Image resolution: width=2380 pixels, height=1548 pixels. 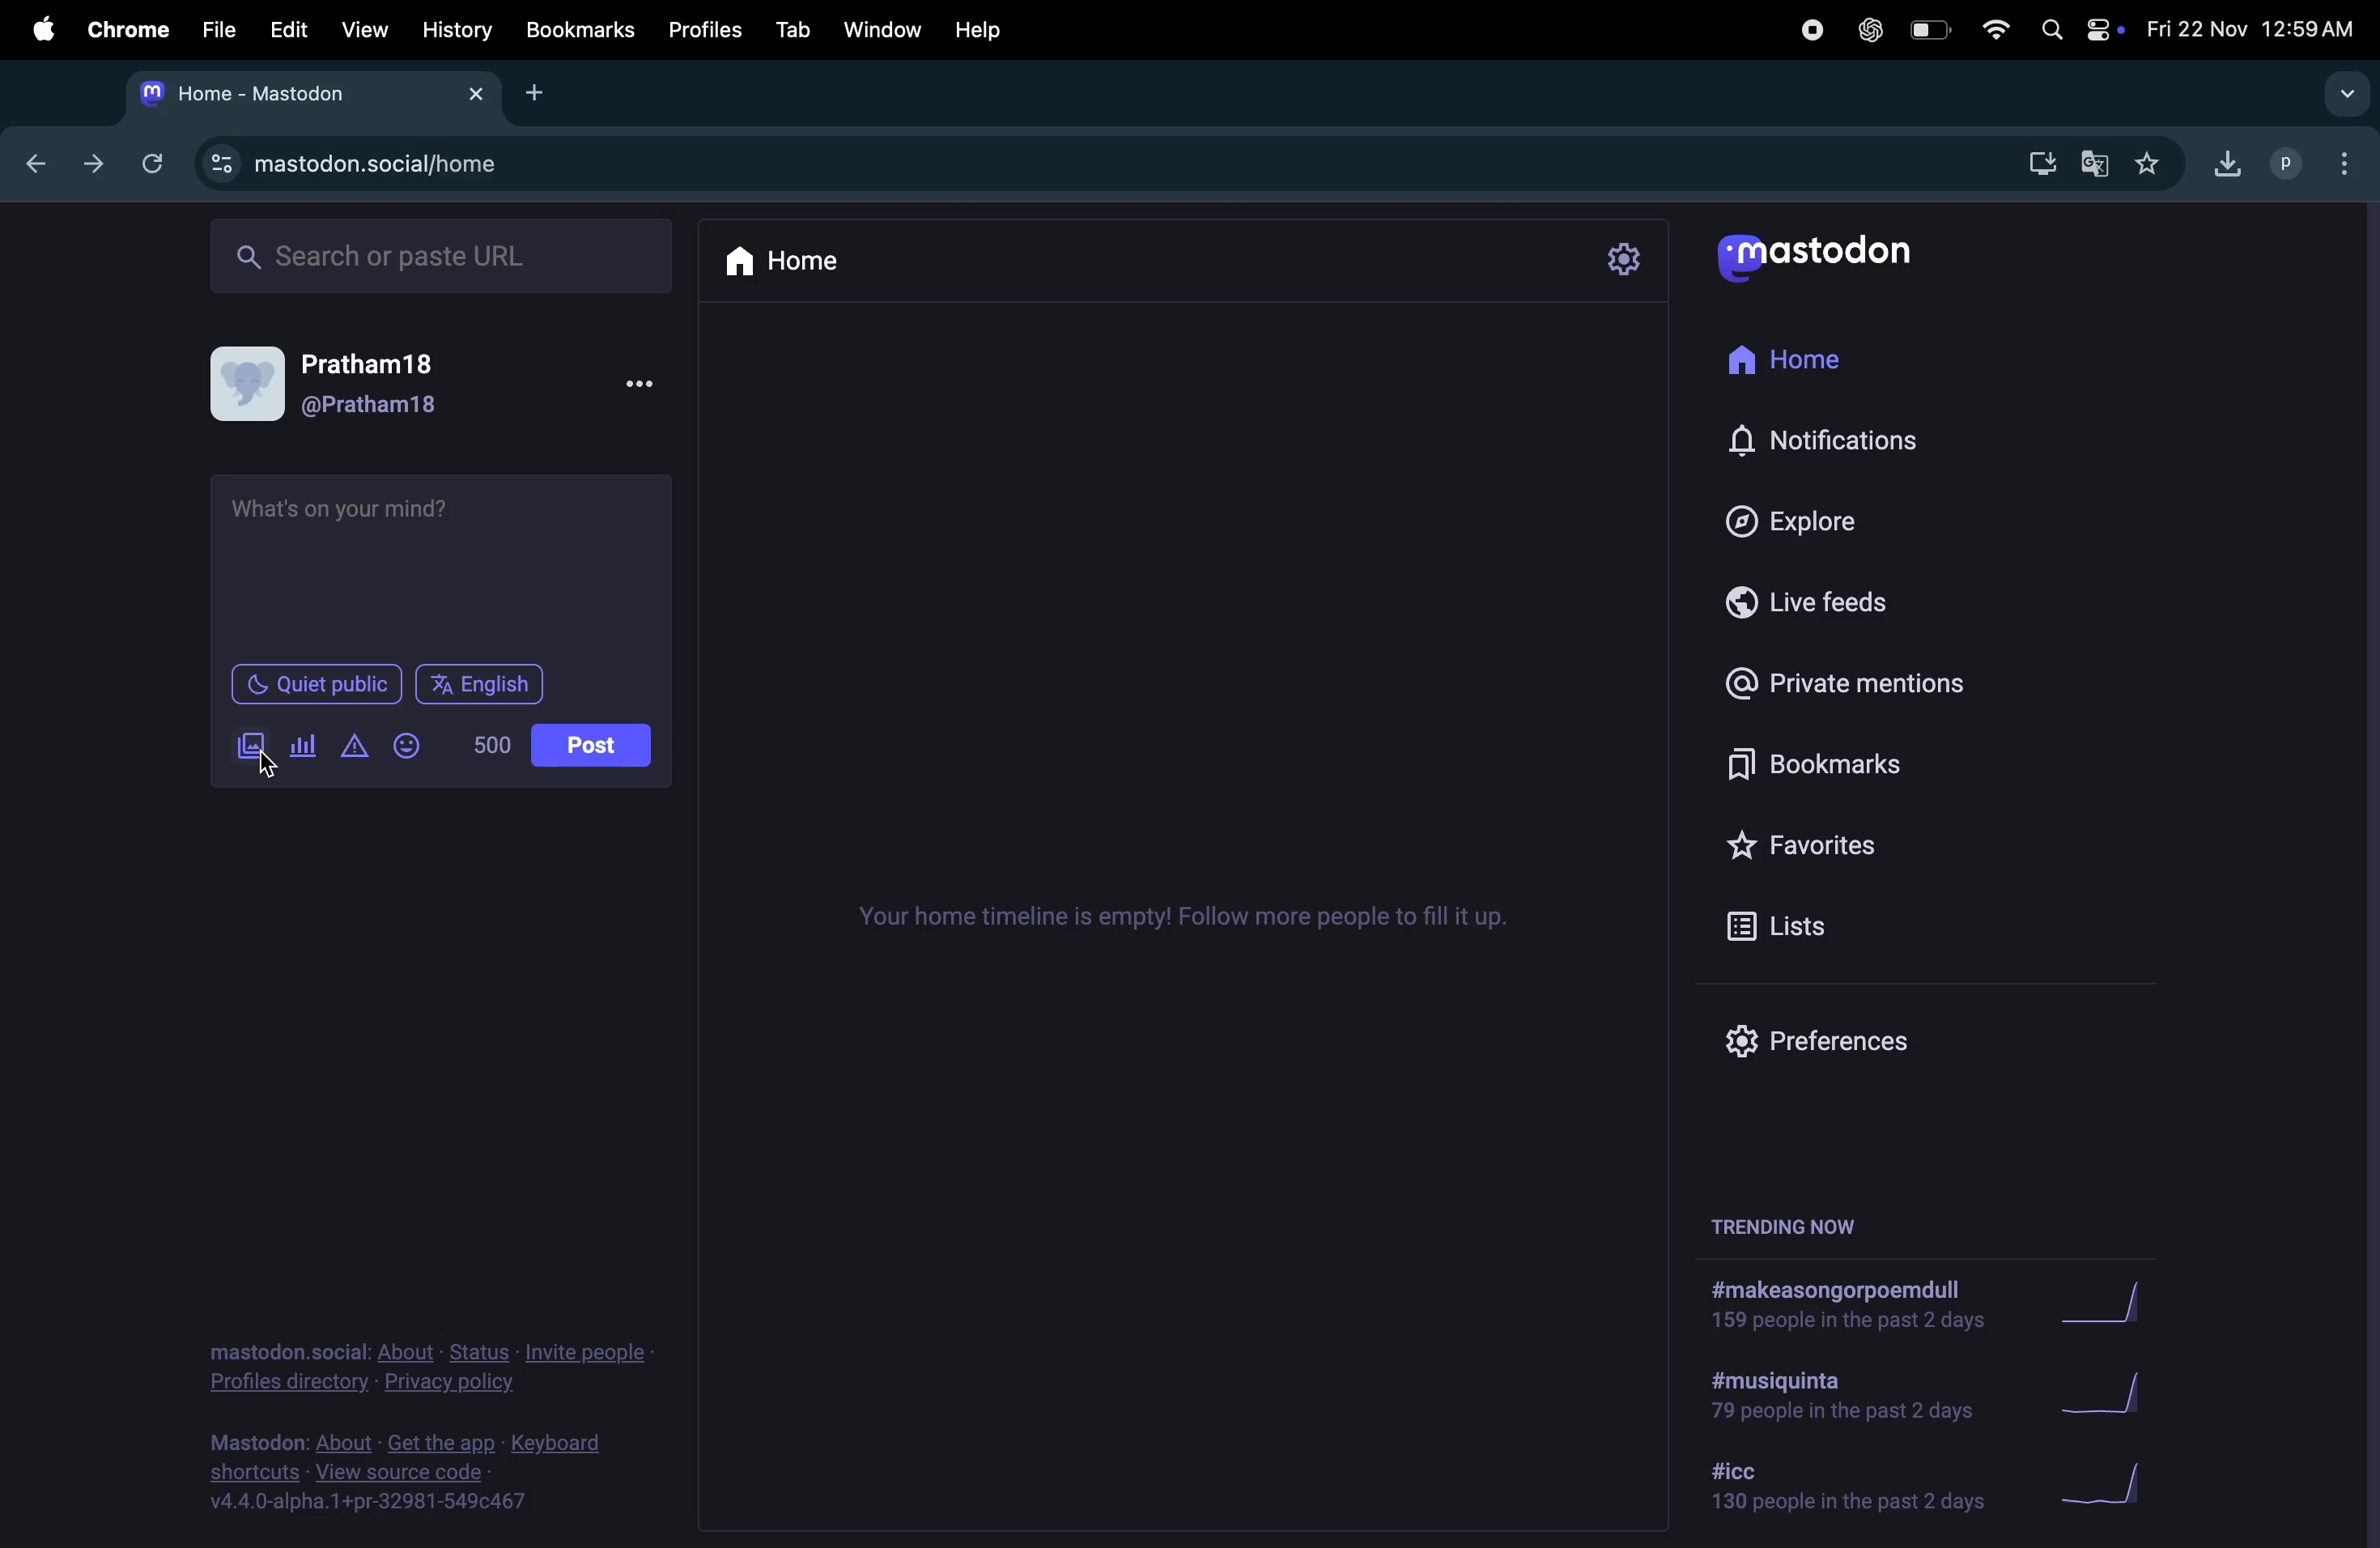 What do you see at coordinates (981, 31) in the screenshot?
I see `help` at bounding box center [981, 31].